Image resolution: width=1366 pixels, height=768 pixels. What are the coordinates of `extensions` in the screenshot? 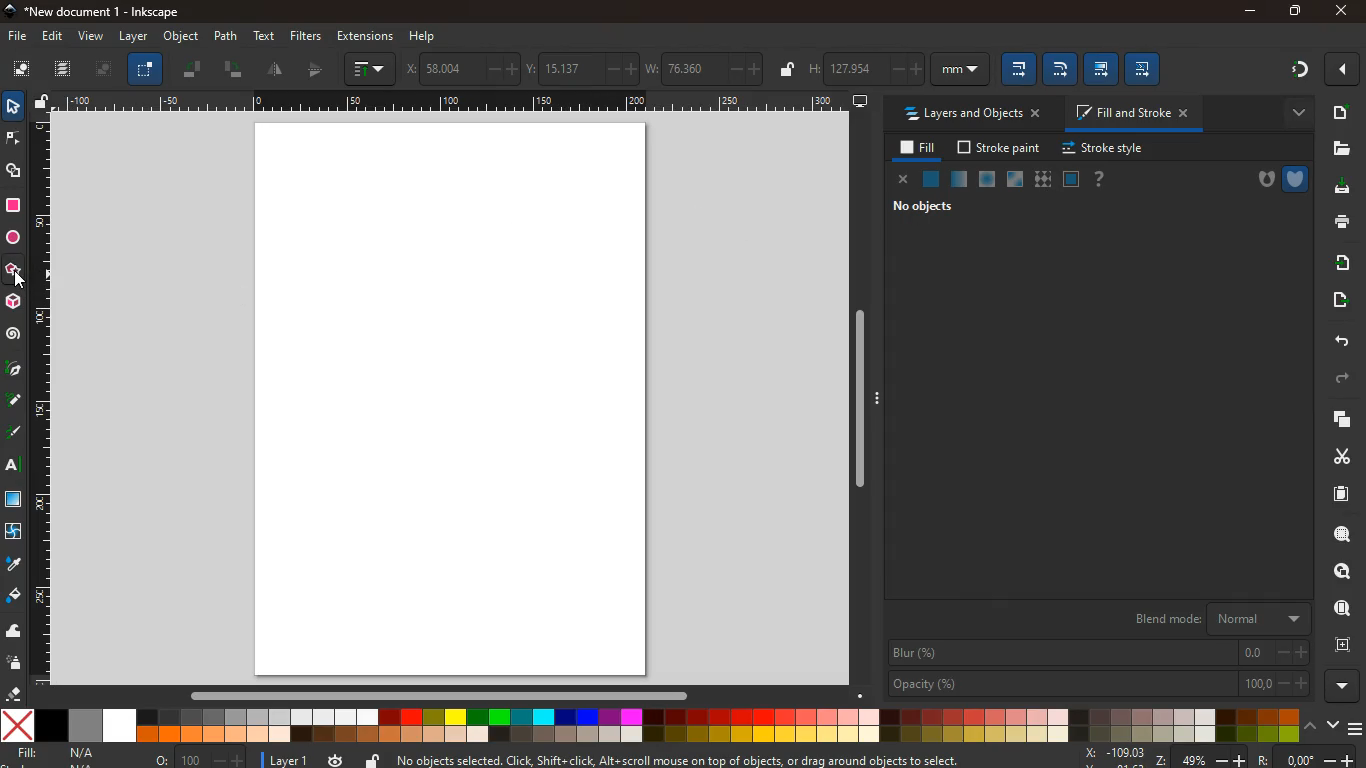 It's located at (365, 35).